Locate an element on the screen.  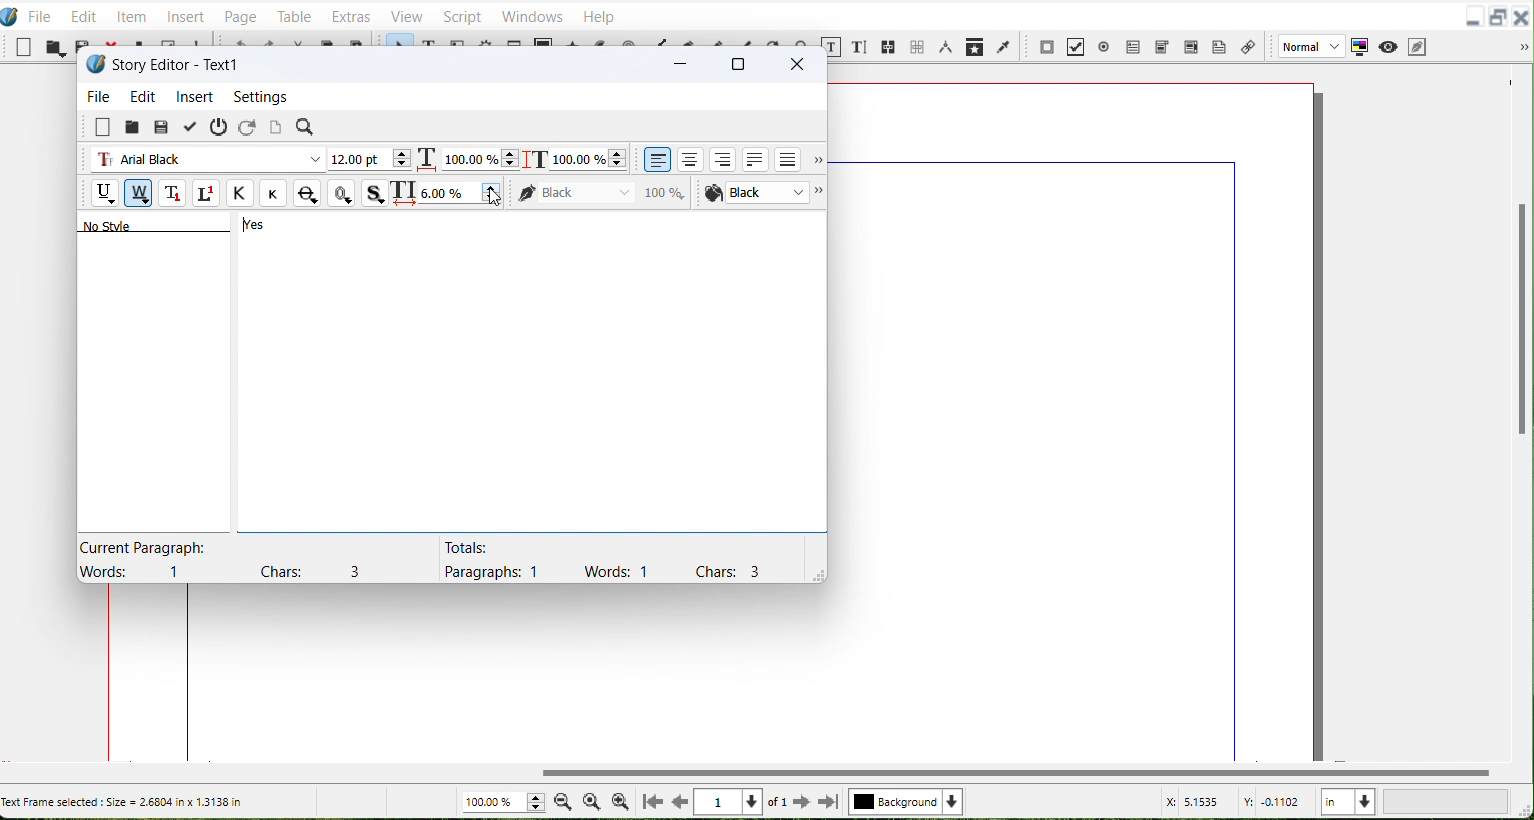
Maximize is located at coordinates (1499, 16).